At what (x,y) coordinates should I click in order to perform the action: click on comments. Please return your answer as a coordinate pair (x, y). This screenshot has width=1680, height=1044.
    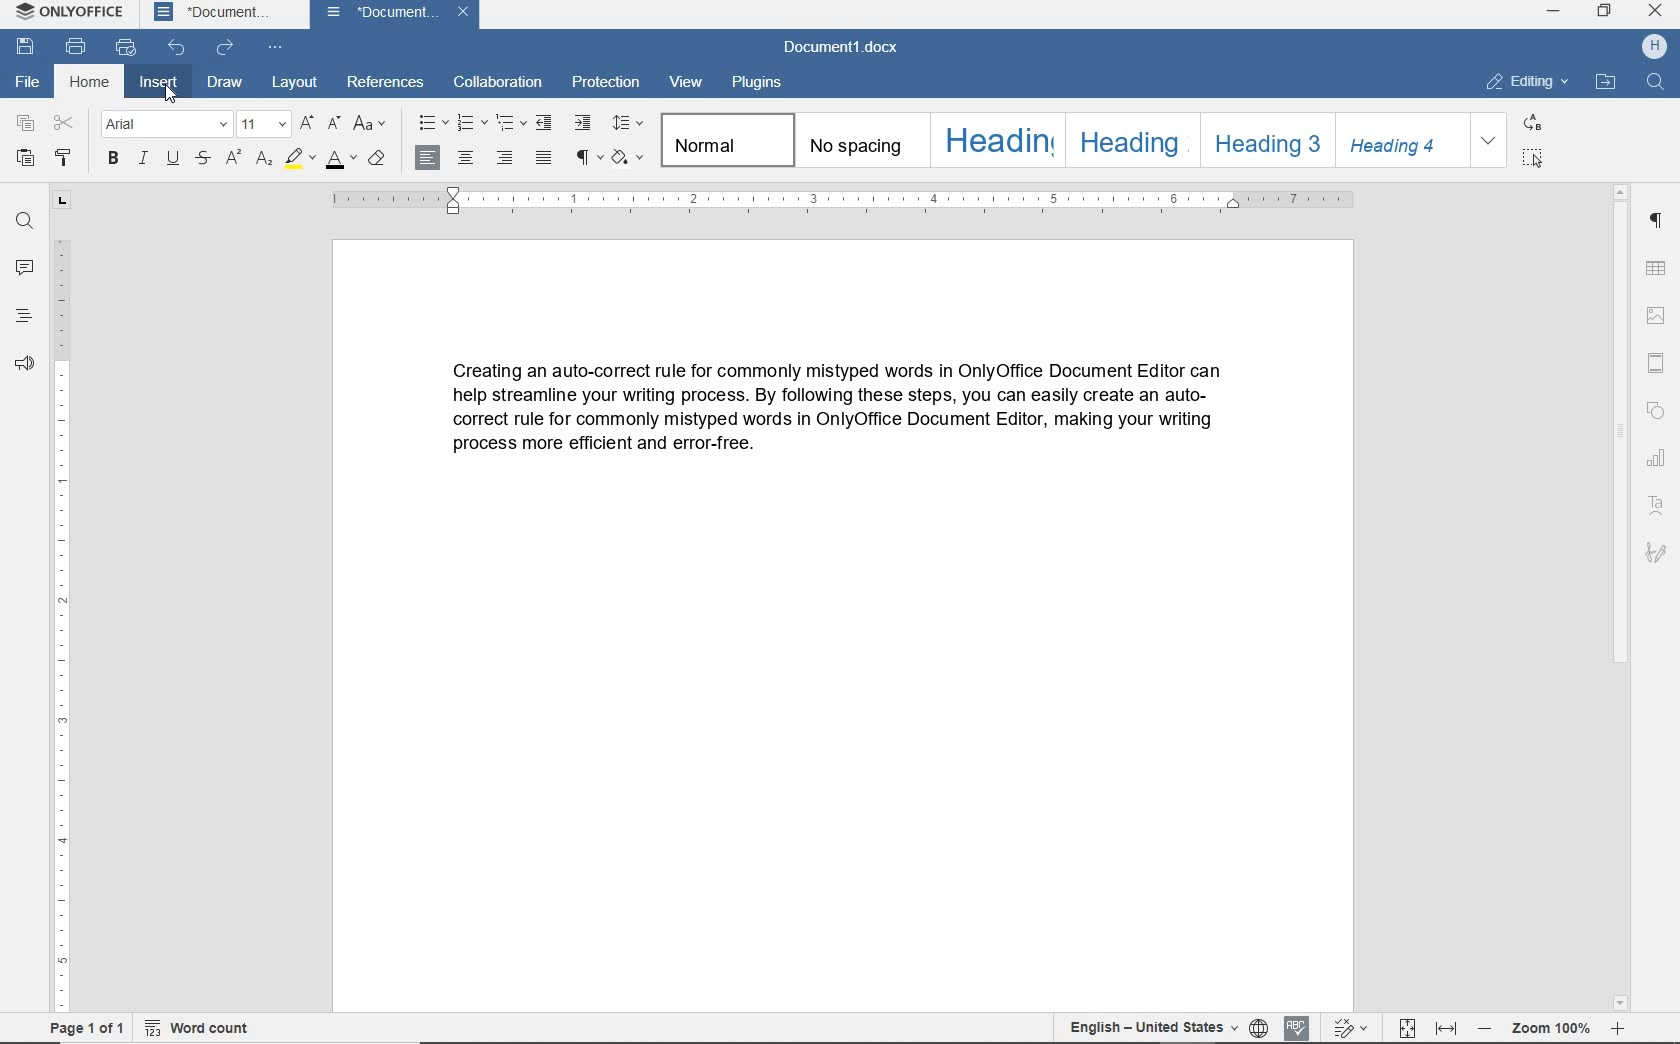
    Looking at the image, I should click on (22, 268).